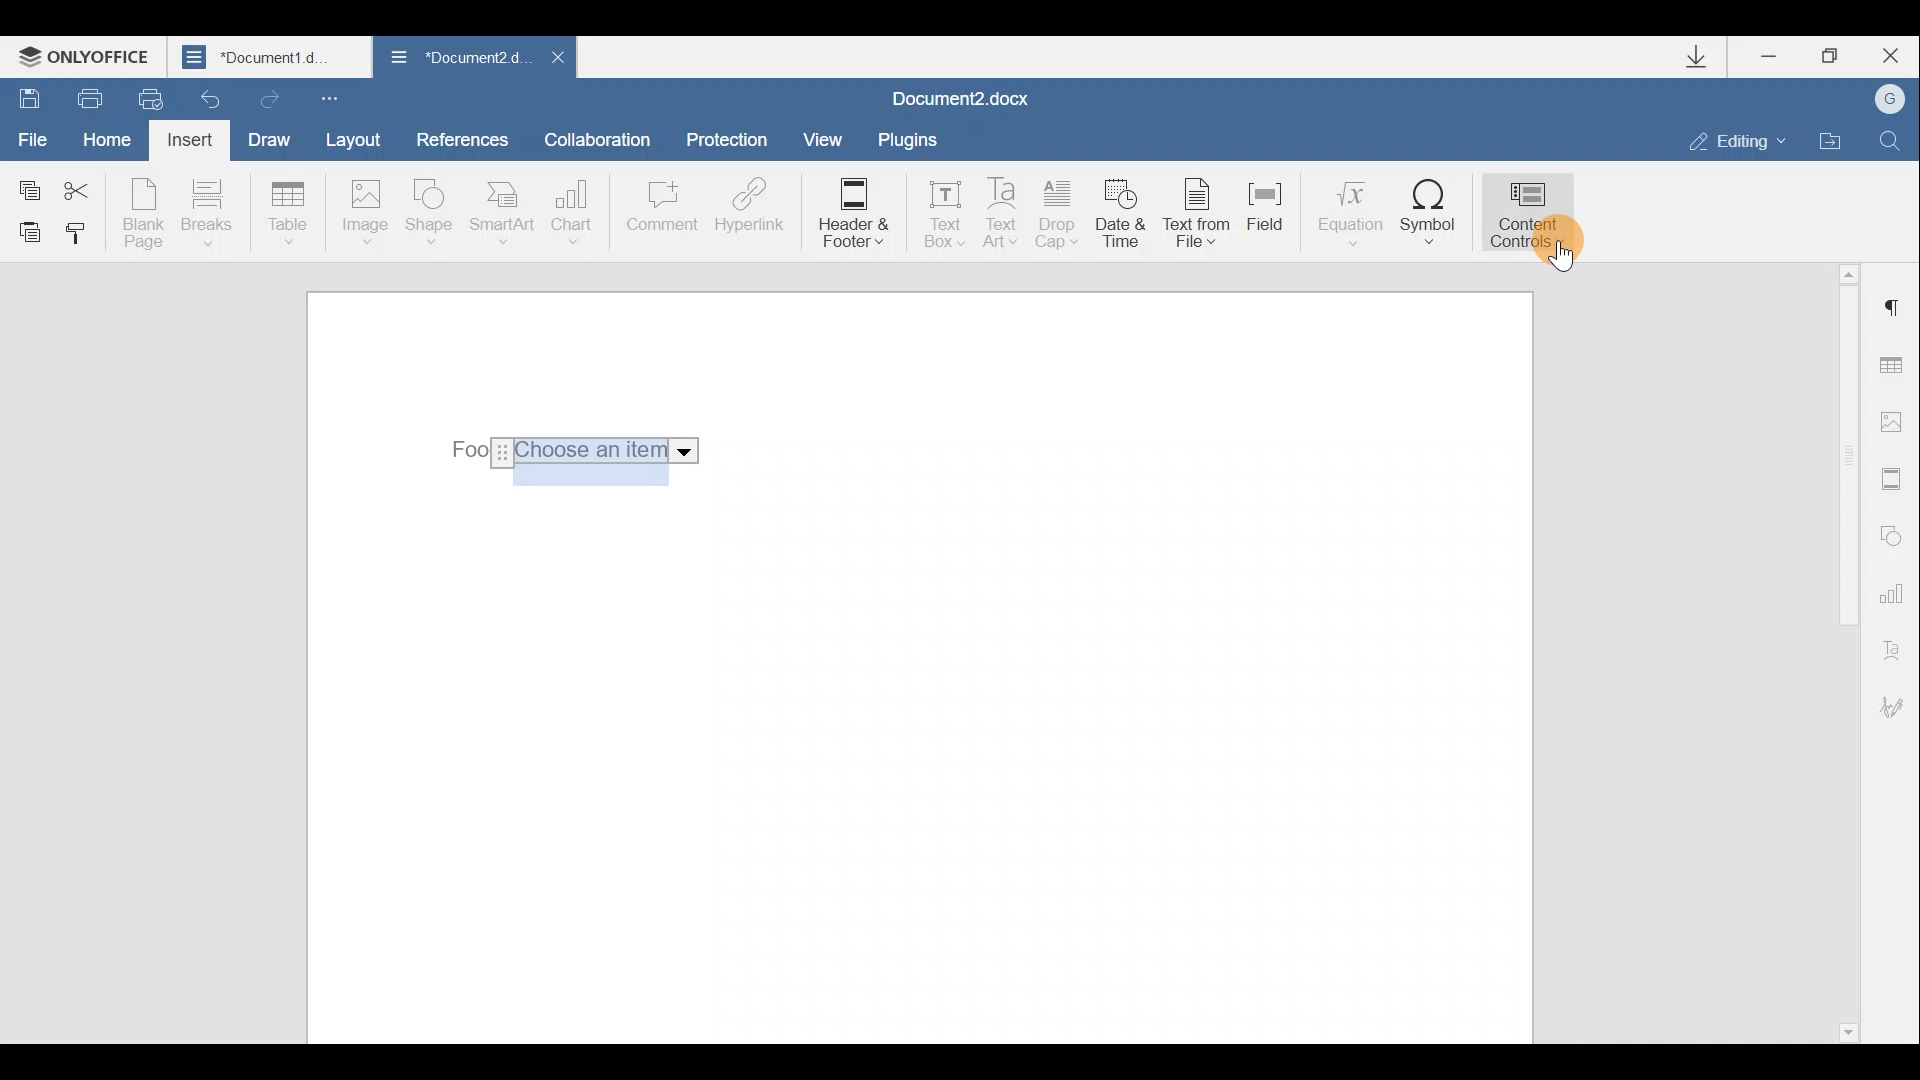 The width and height of the screenshot is (1920, 1080). What do you see at coordinates (22, 231) in the screenshot?
I see `Paste` at bounding box center [22, 231].